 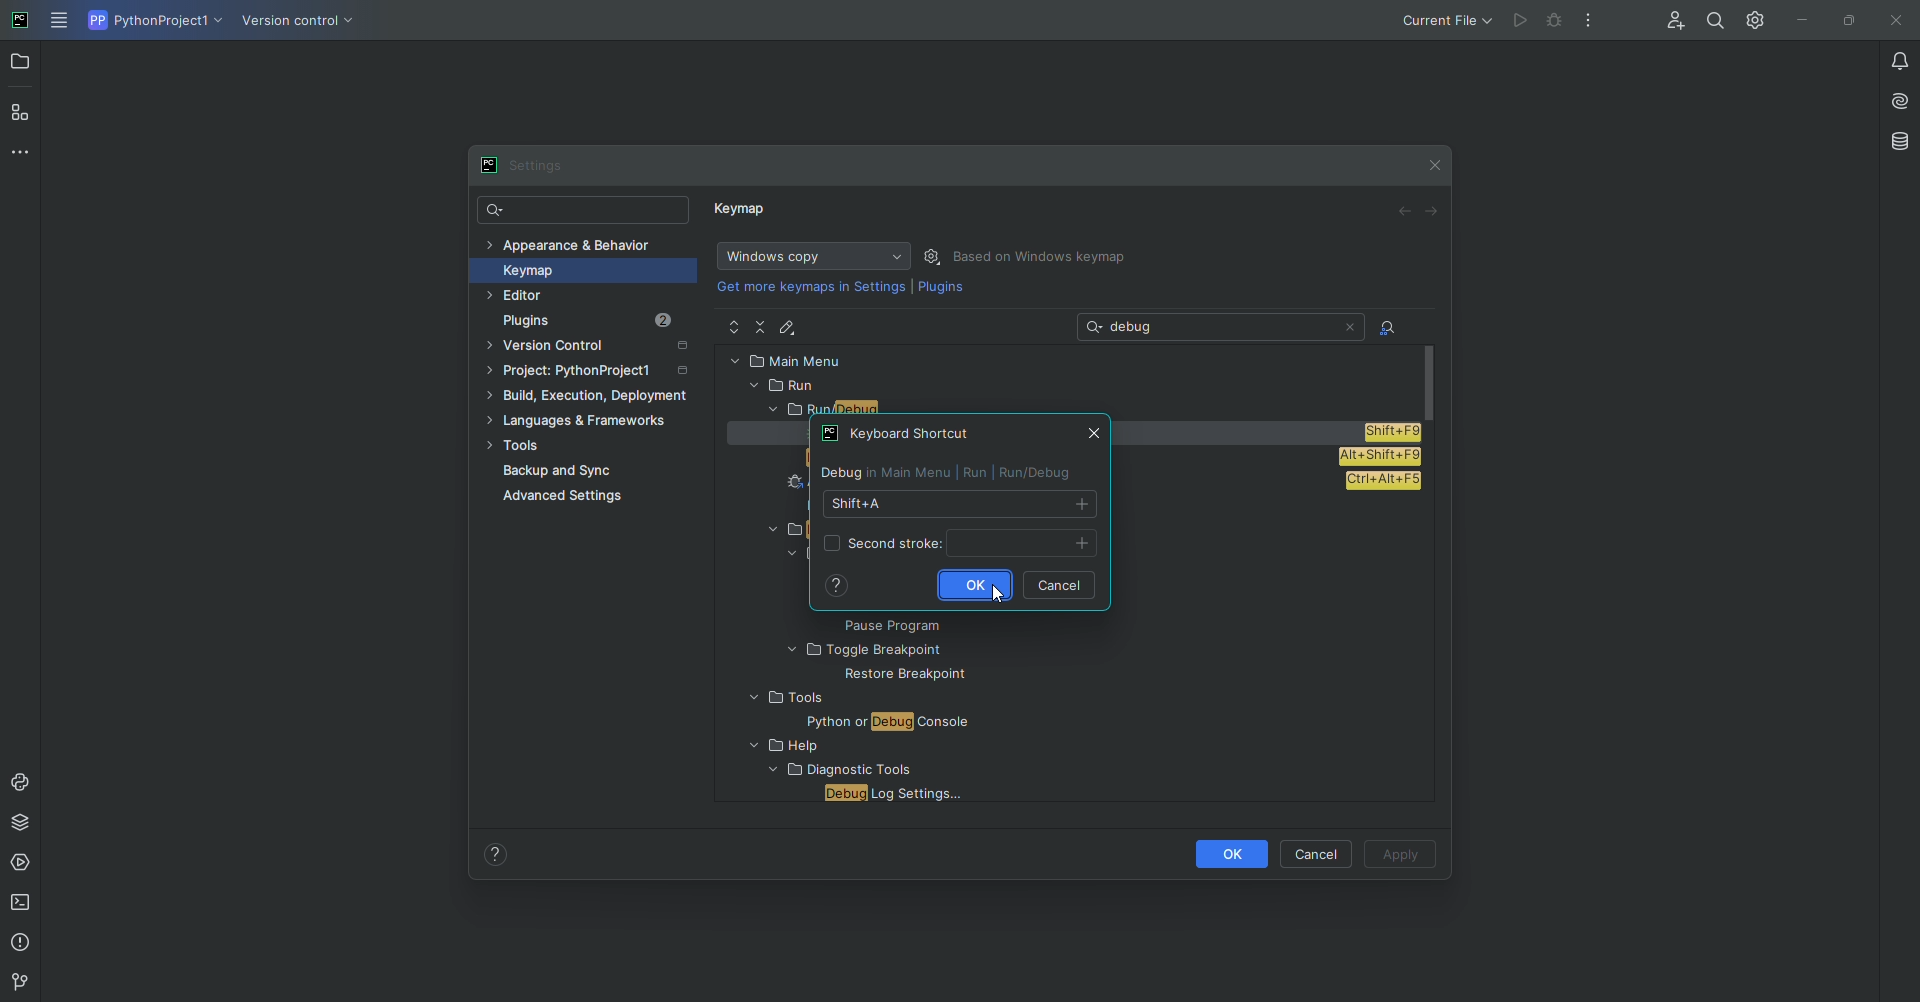 I want to click on get more keymaps, so click(x=813, y=286).